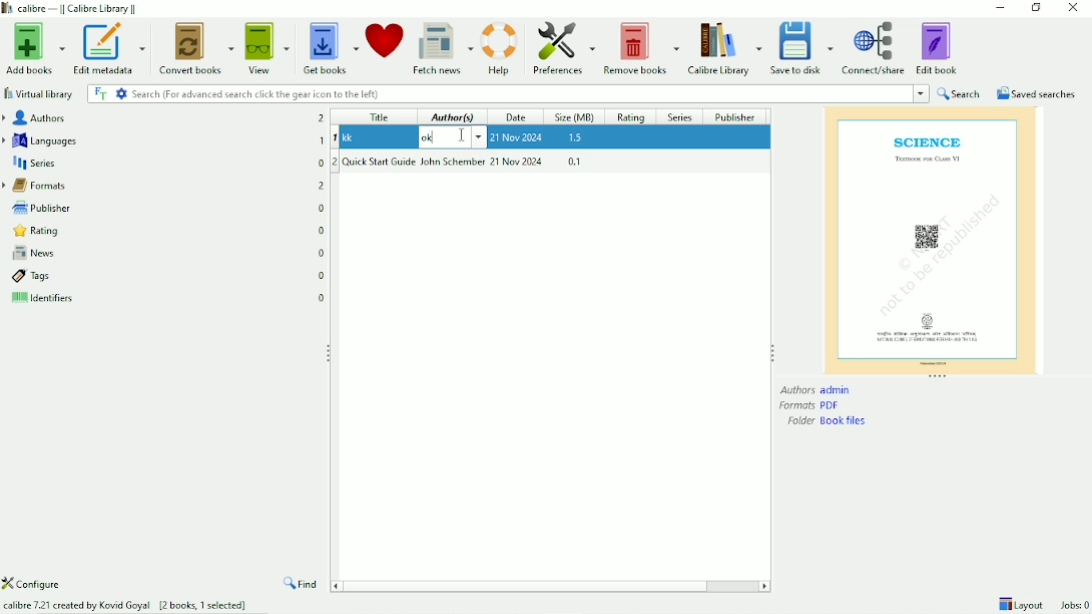  Describe the element at coordinates (937, 377) in the screenshot. I see `Resize` at that location.